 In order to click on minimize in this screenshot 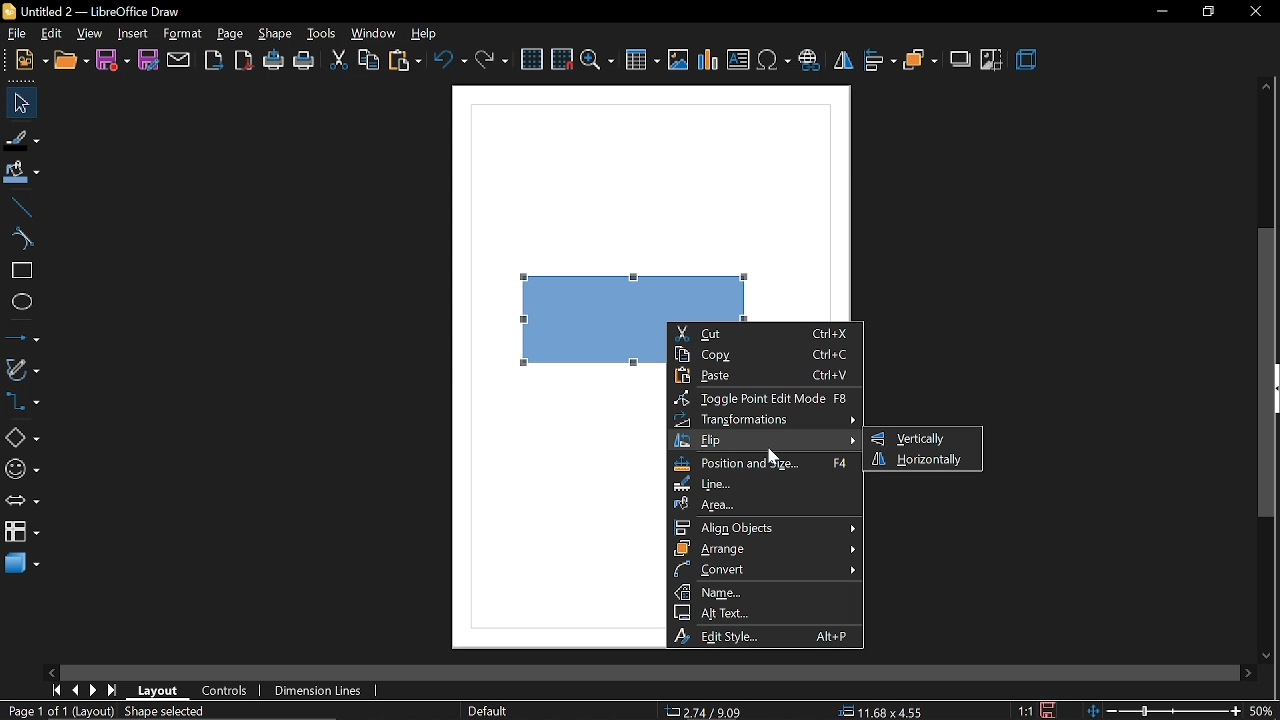, I will do `click(1160, 12)`.